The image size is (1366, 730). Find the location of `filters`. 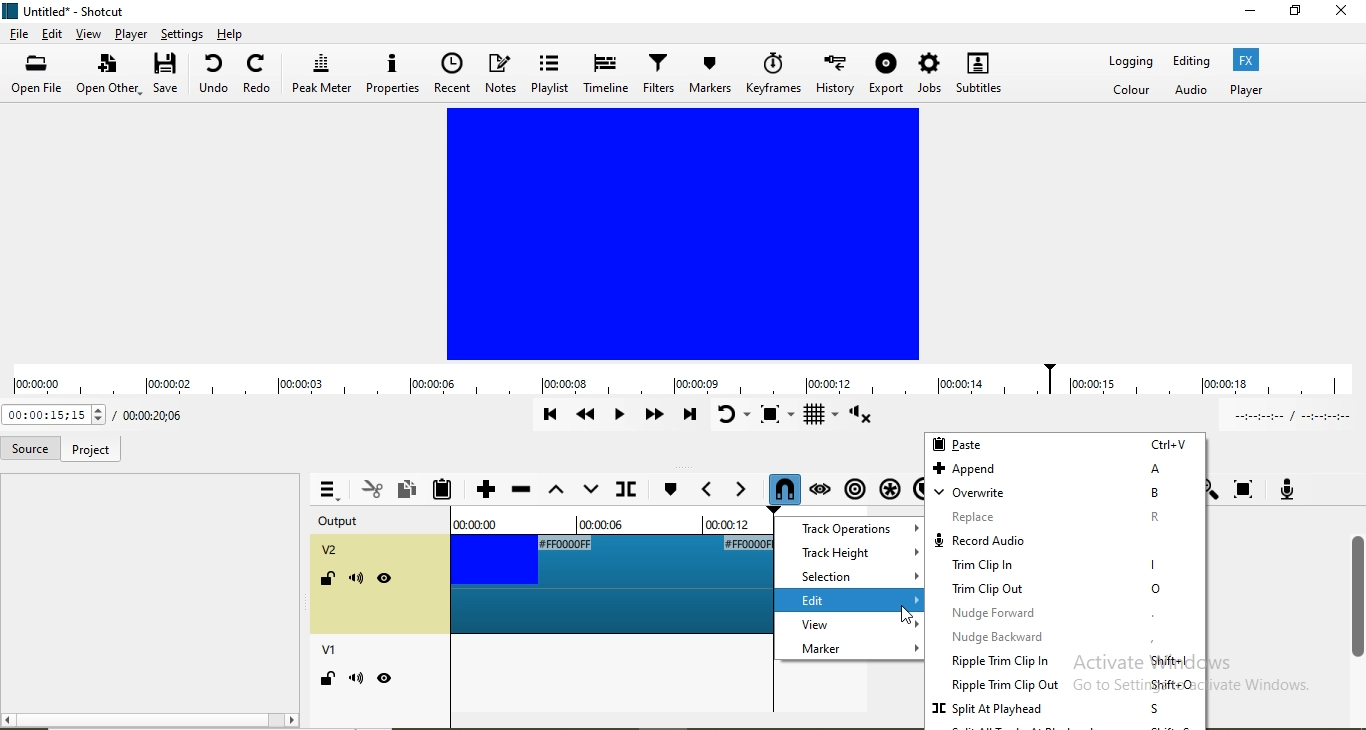

filters is located at coordinates (656, 72).